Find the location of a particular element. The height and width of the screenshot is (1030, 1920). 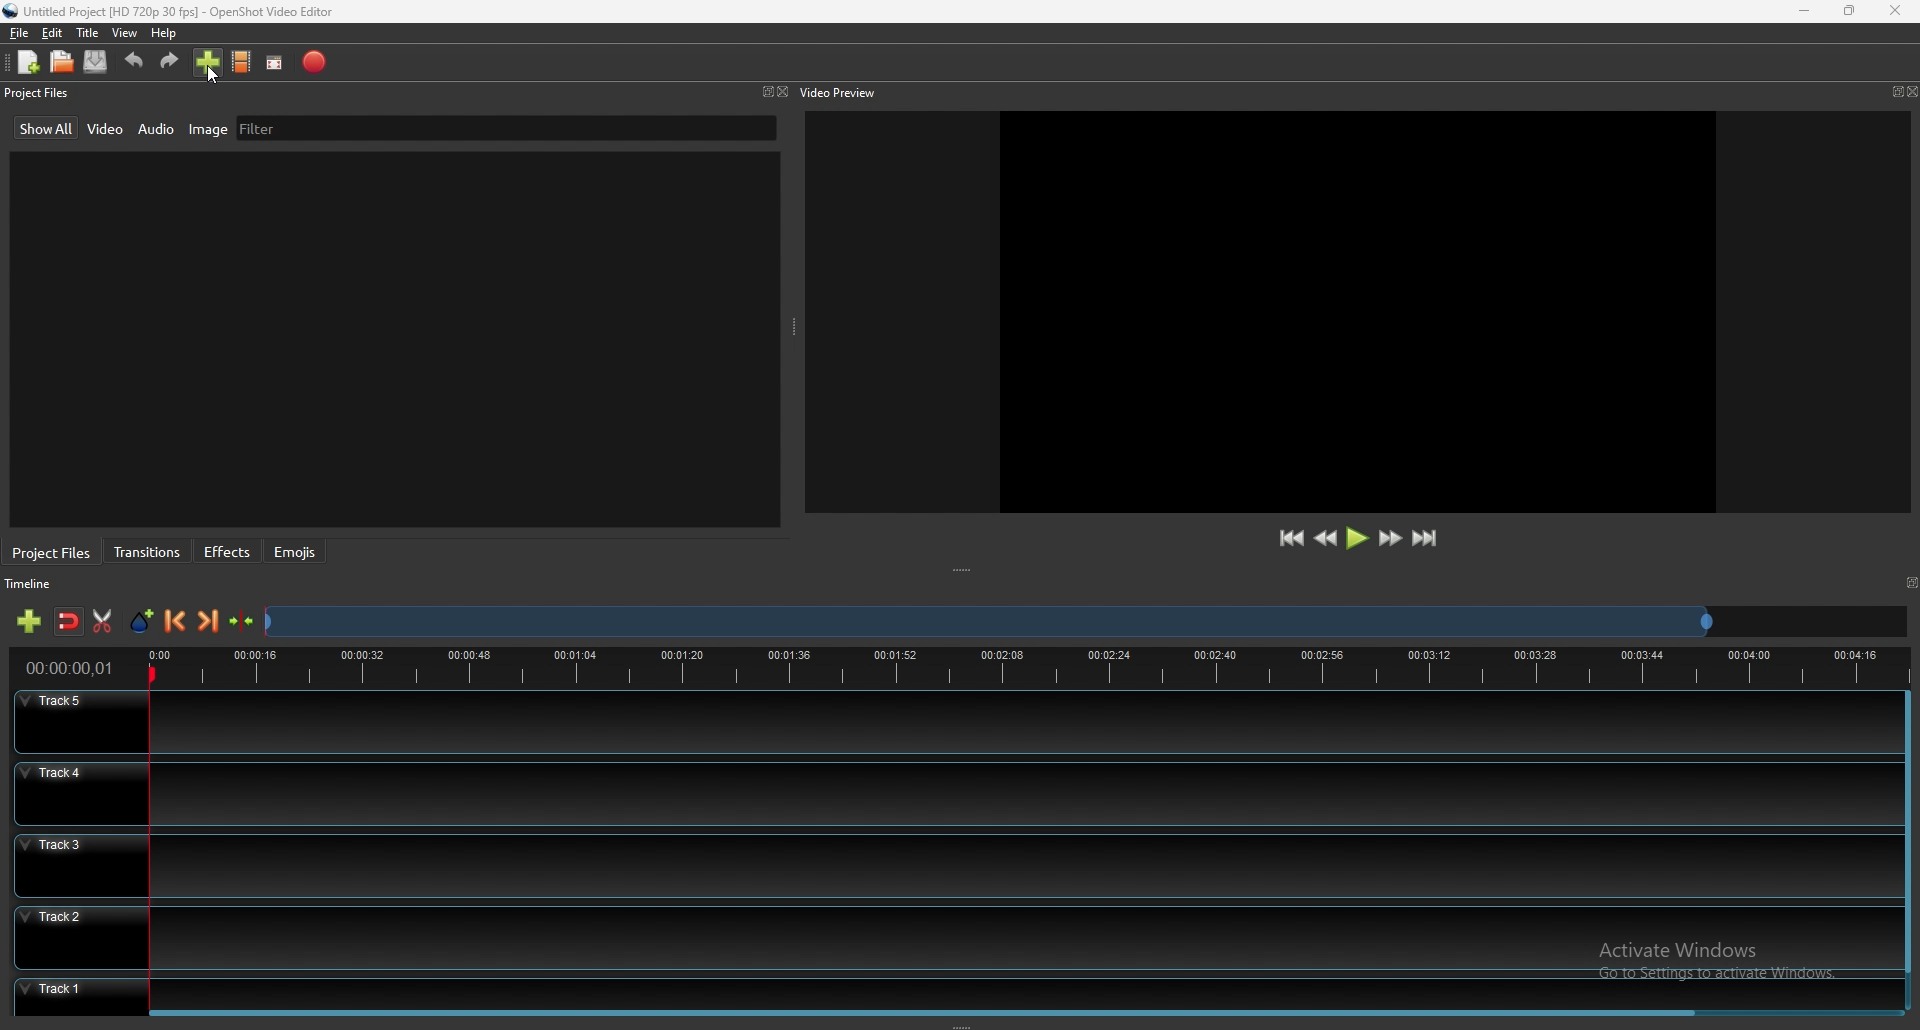

seek is located at coordinates (987, 624).